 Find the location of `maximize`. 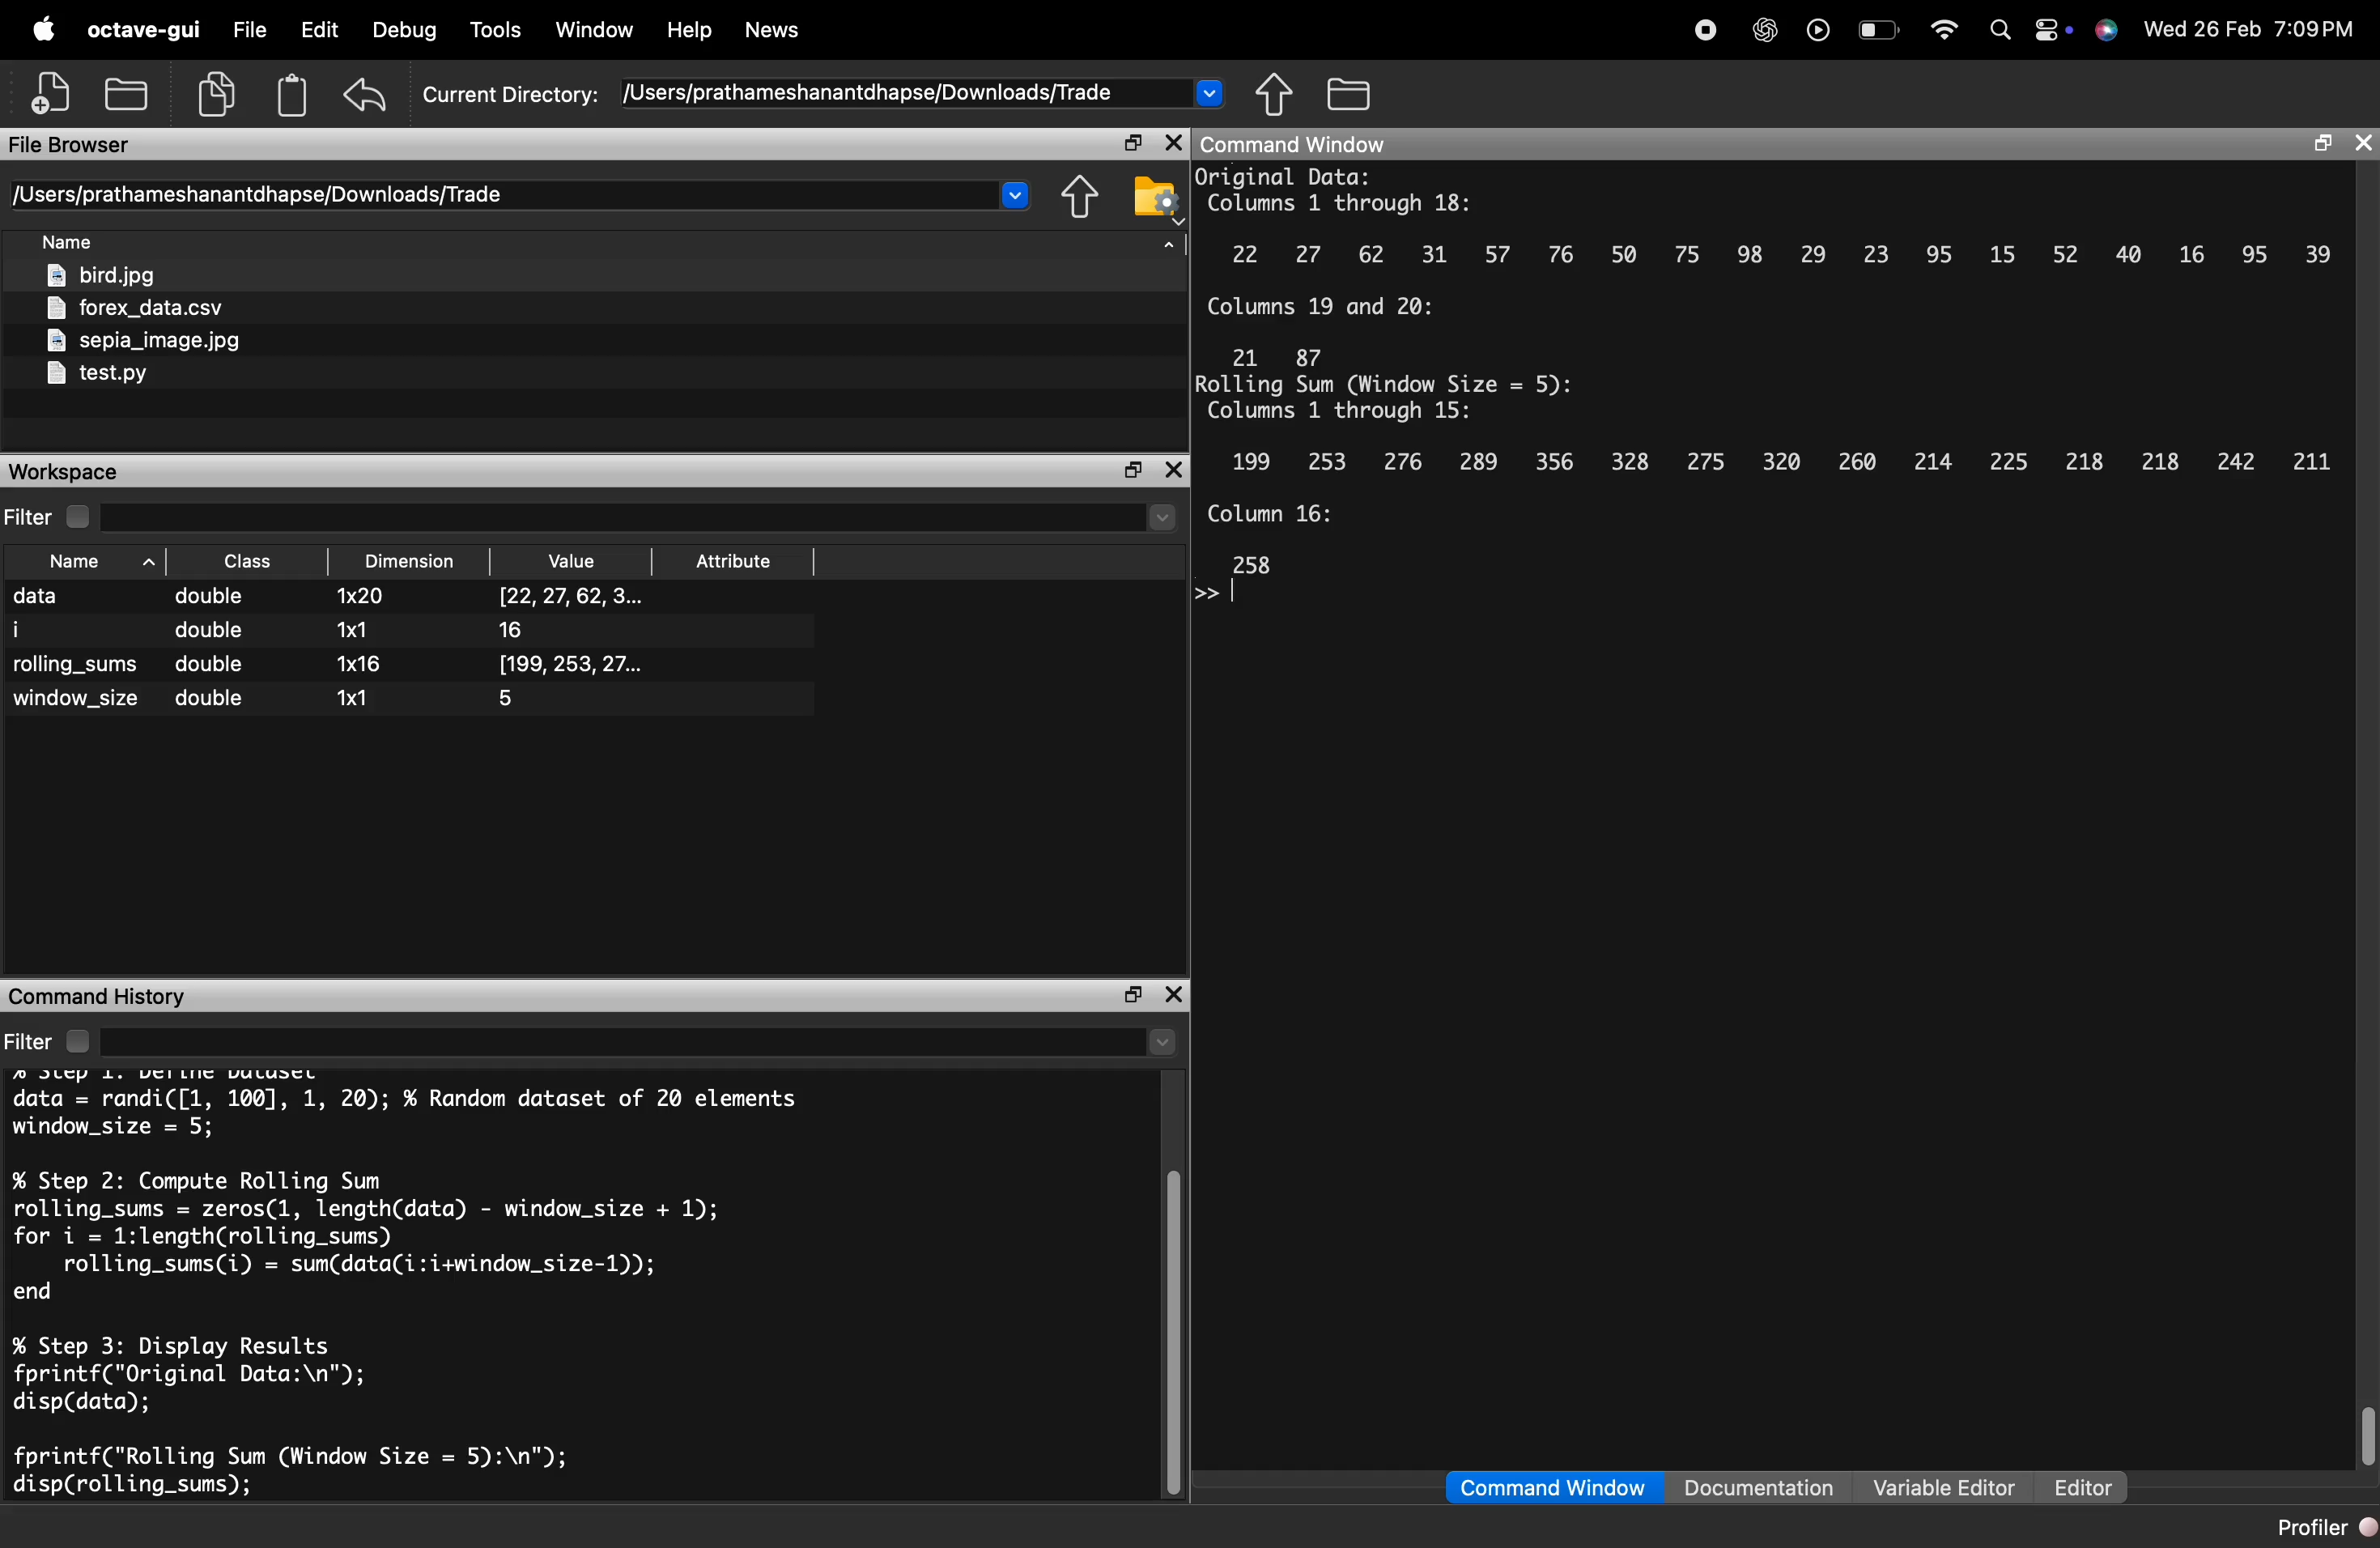

maximize is located at coordinates (1130, 996).